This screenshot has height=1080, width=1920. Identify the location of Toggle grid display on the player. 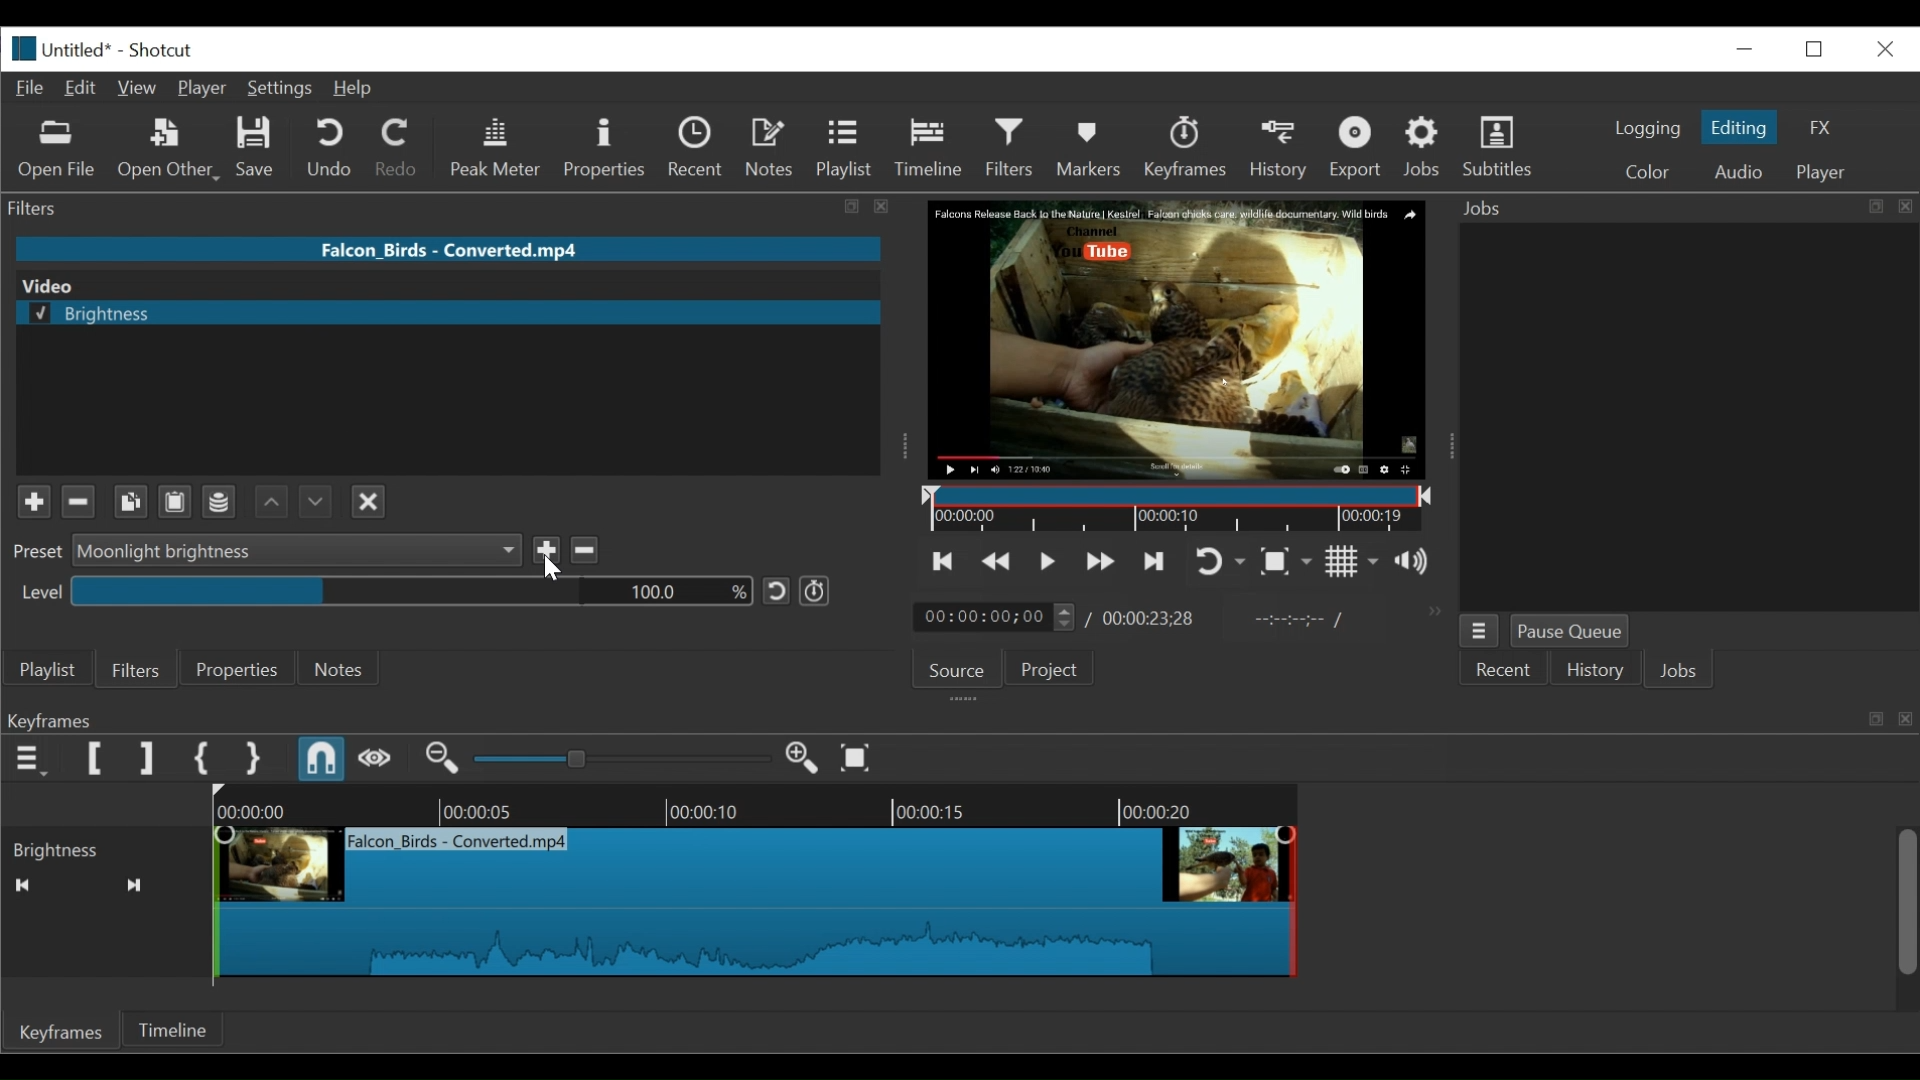
(1353, 562).